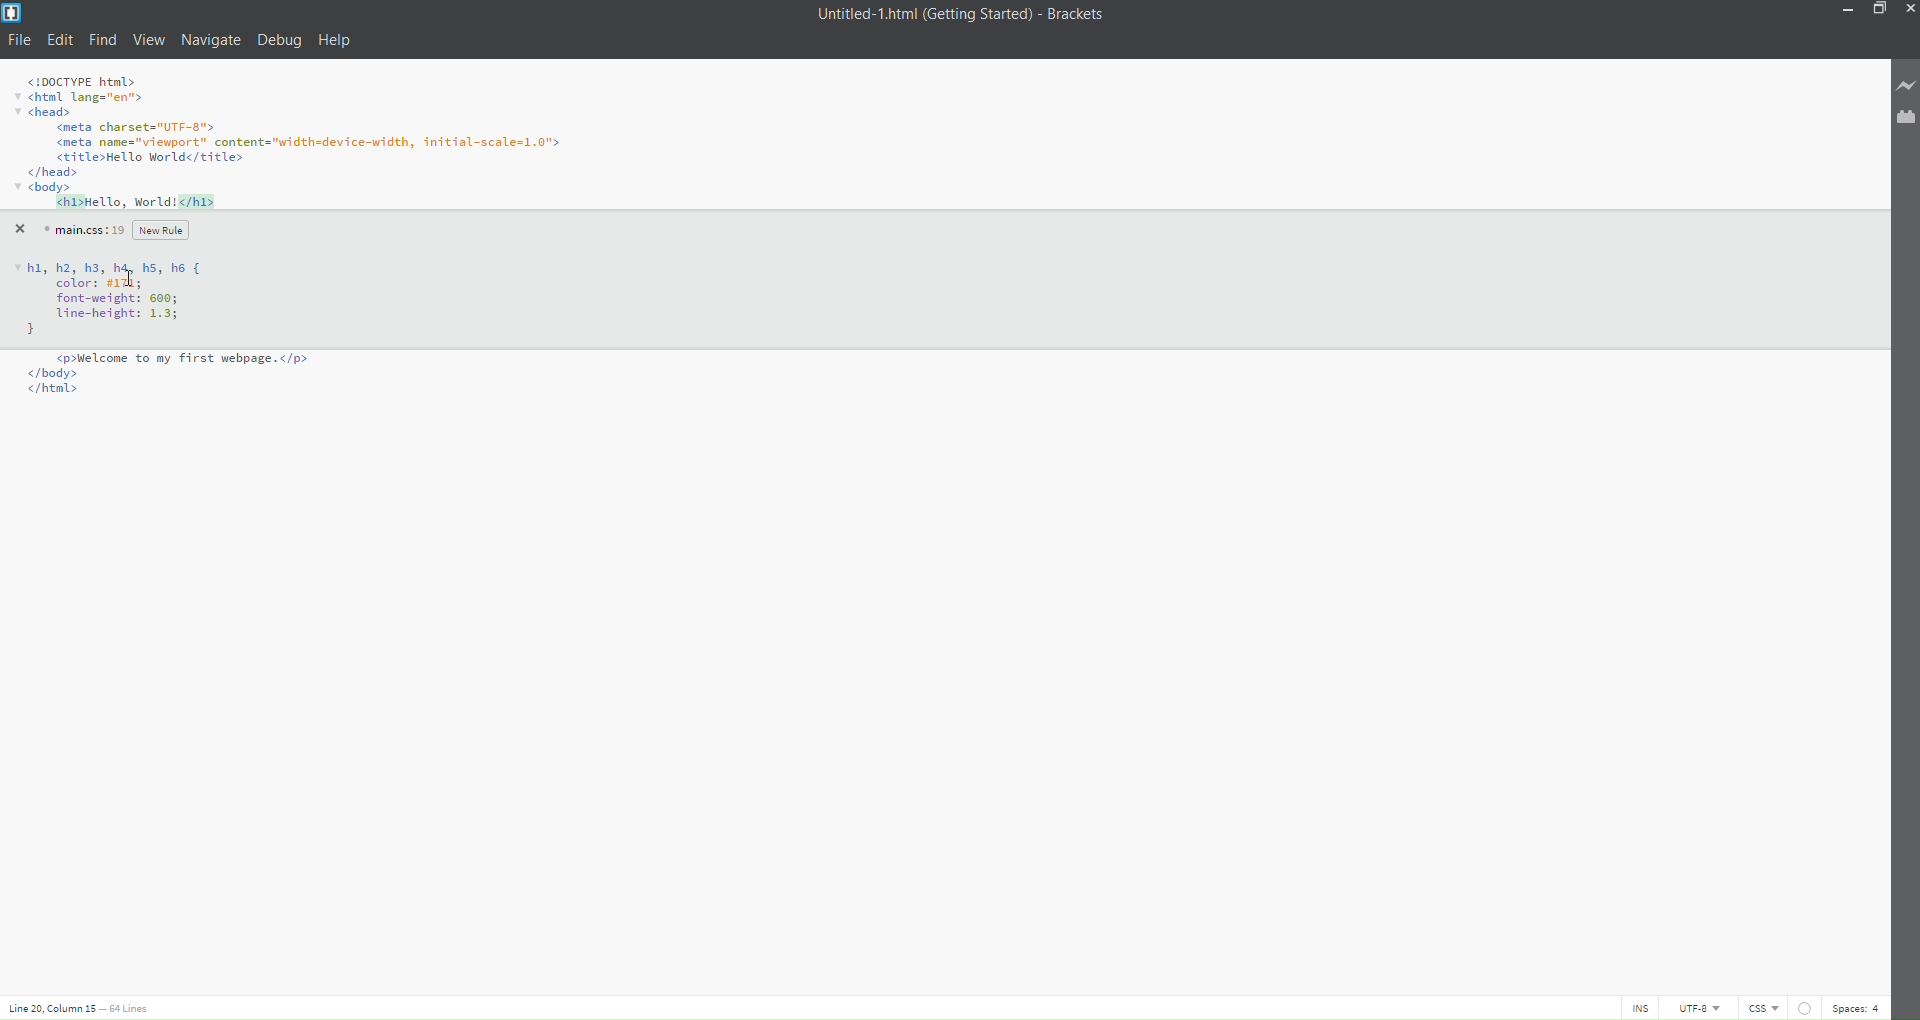  What do you see at coordinates (81, 229) in the screenshot?
I see `main.css` at bounding box center [81, 229].